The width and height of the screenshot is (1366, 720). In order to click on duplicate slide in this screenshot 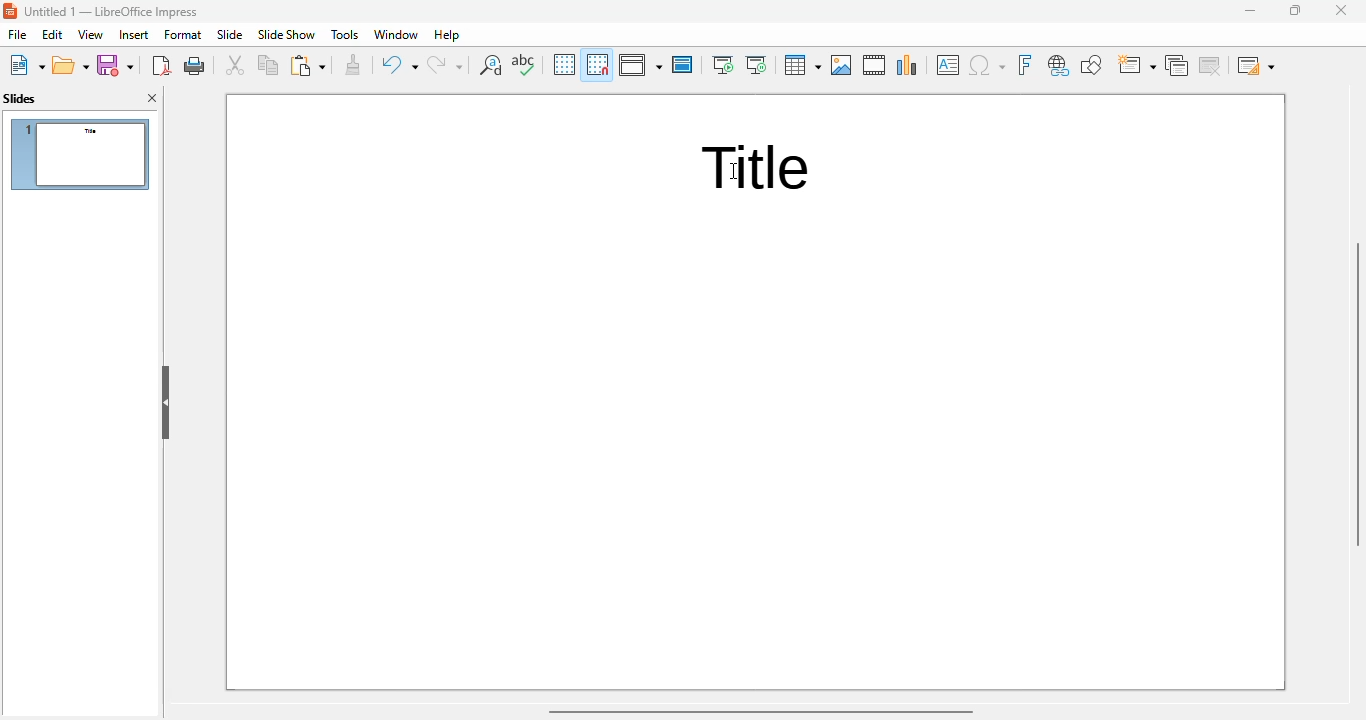, I will do `click(1177, 65)`.